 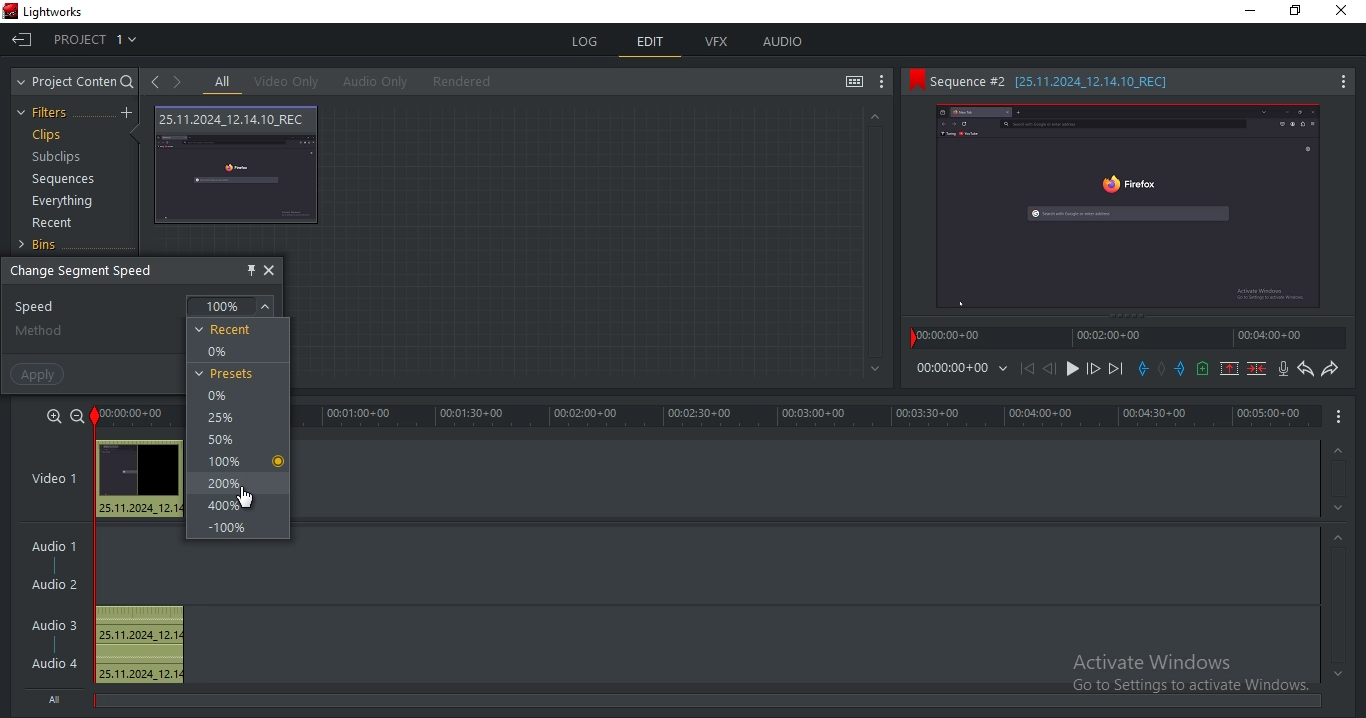 I want to click on video only, so click(x=292, y=82).